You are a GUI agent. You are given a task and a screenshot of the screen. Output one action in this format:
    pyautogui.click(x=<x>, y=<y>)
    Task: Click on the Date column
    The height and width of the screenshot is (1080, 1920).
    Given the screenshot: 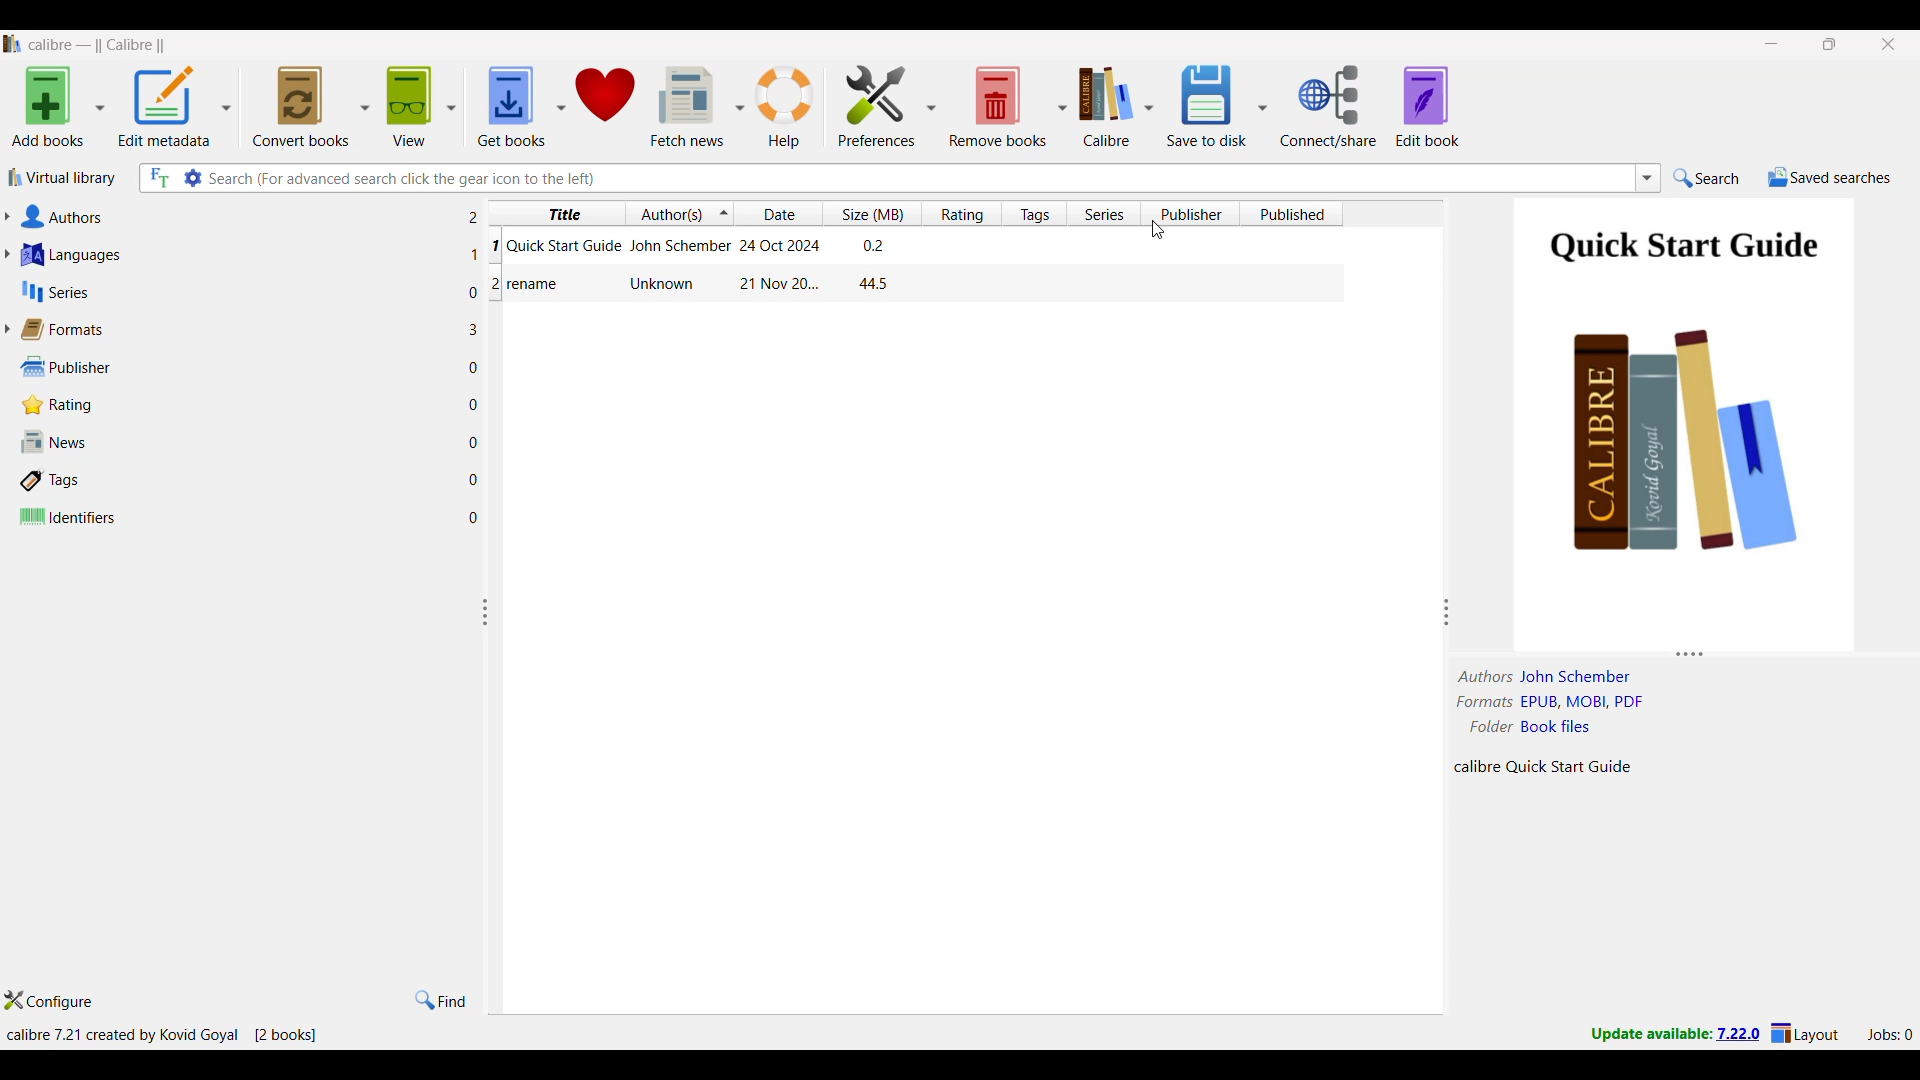 What is the action you would take?
    pyautogui.click(x=778, y=213)
    